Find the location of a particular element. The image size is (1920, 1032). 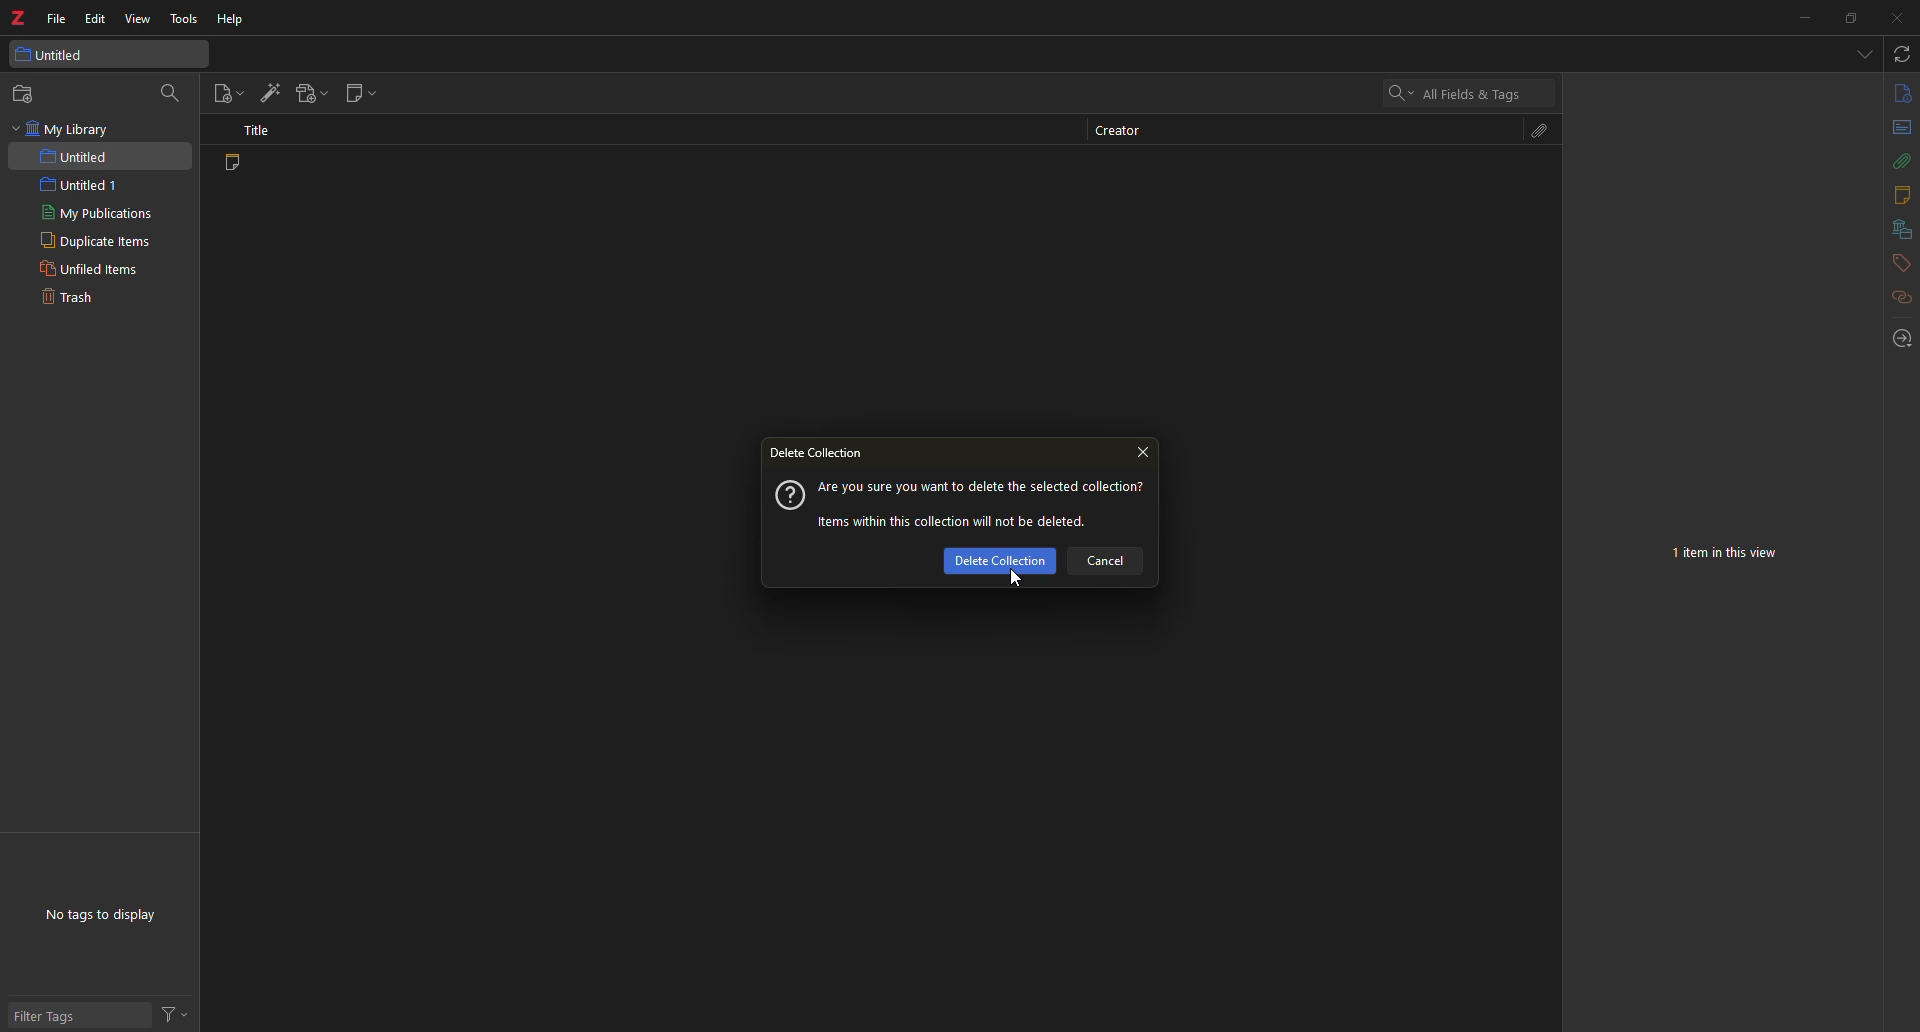

message is located at coordinates (987, 503).